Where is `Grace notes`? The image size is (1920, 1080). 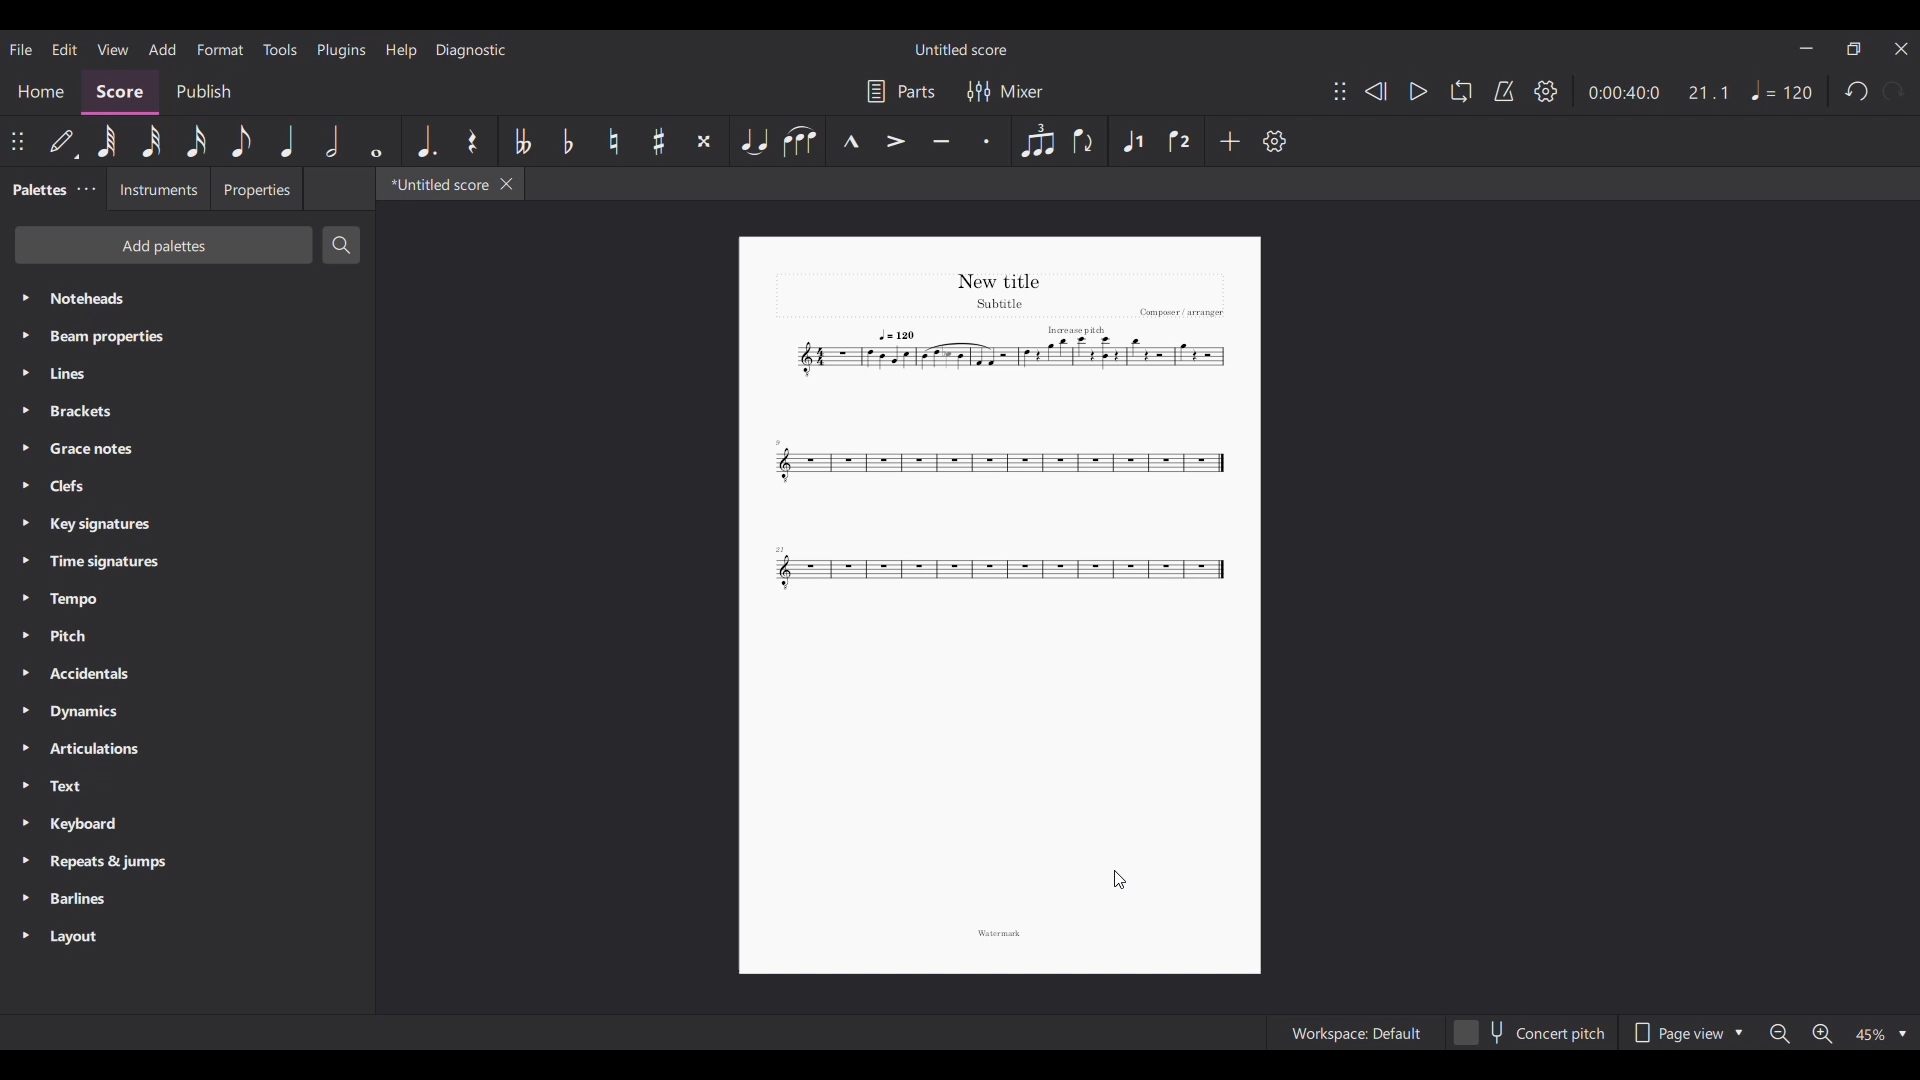
Grace notes is located at coordinates (188, 449).